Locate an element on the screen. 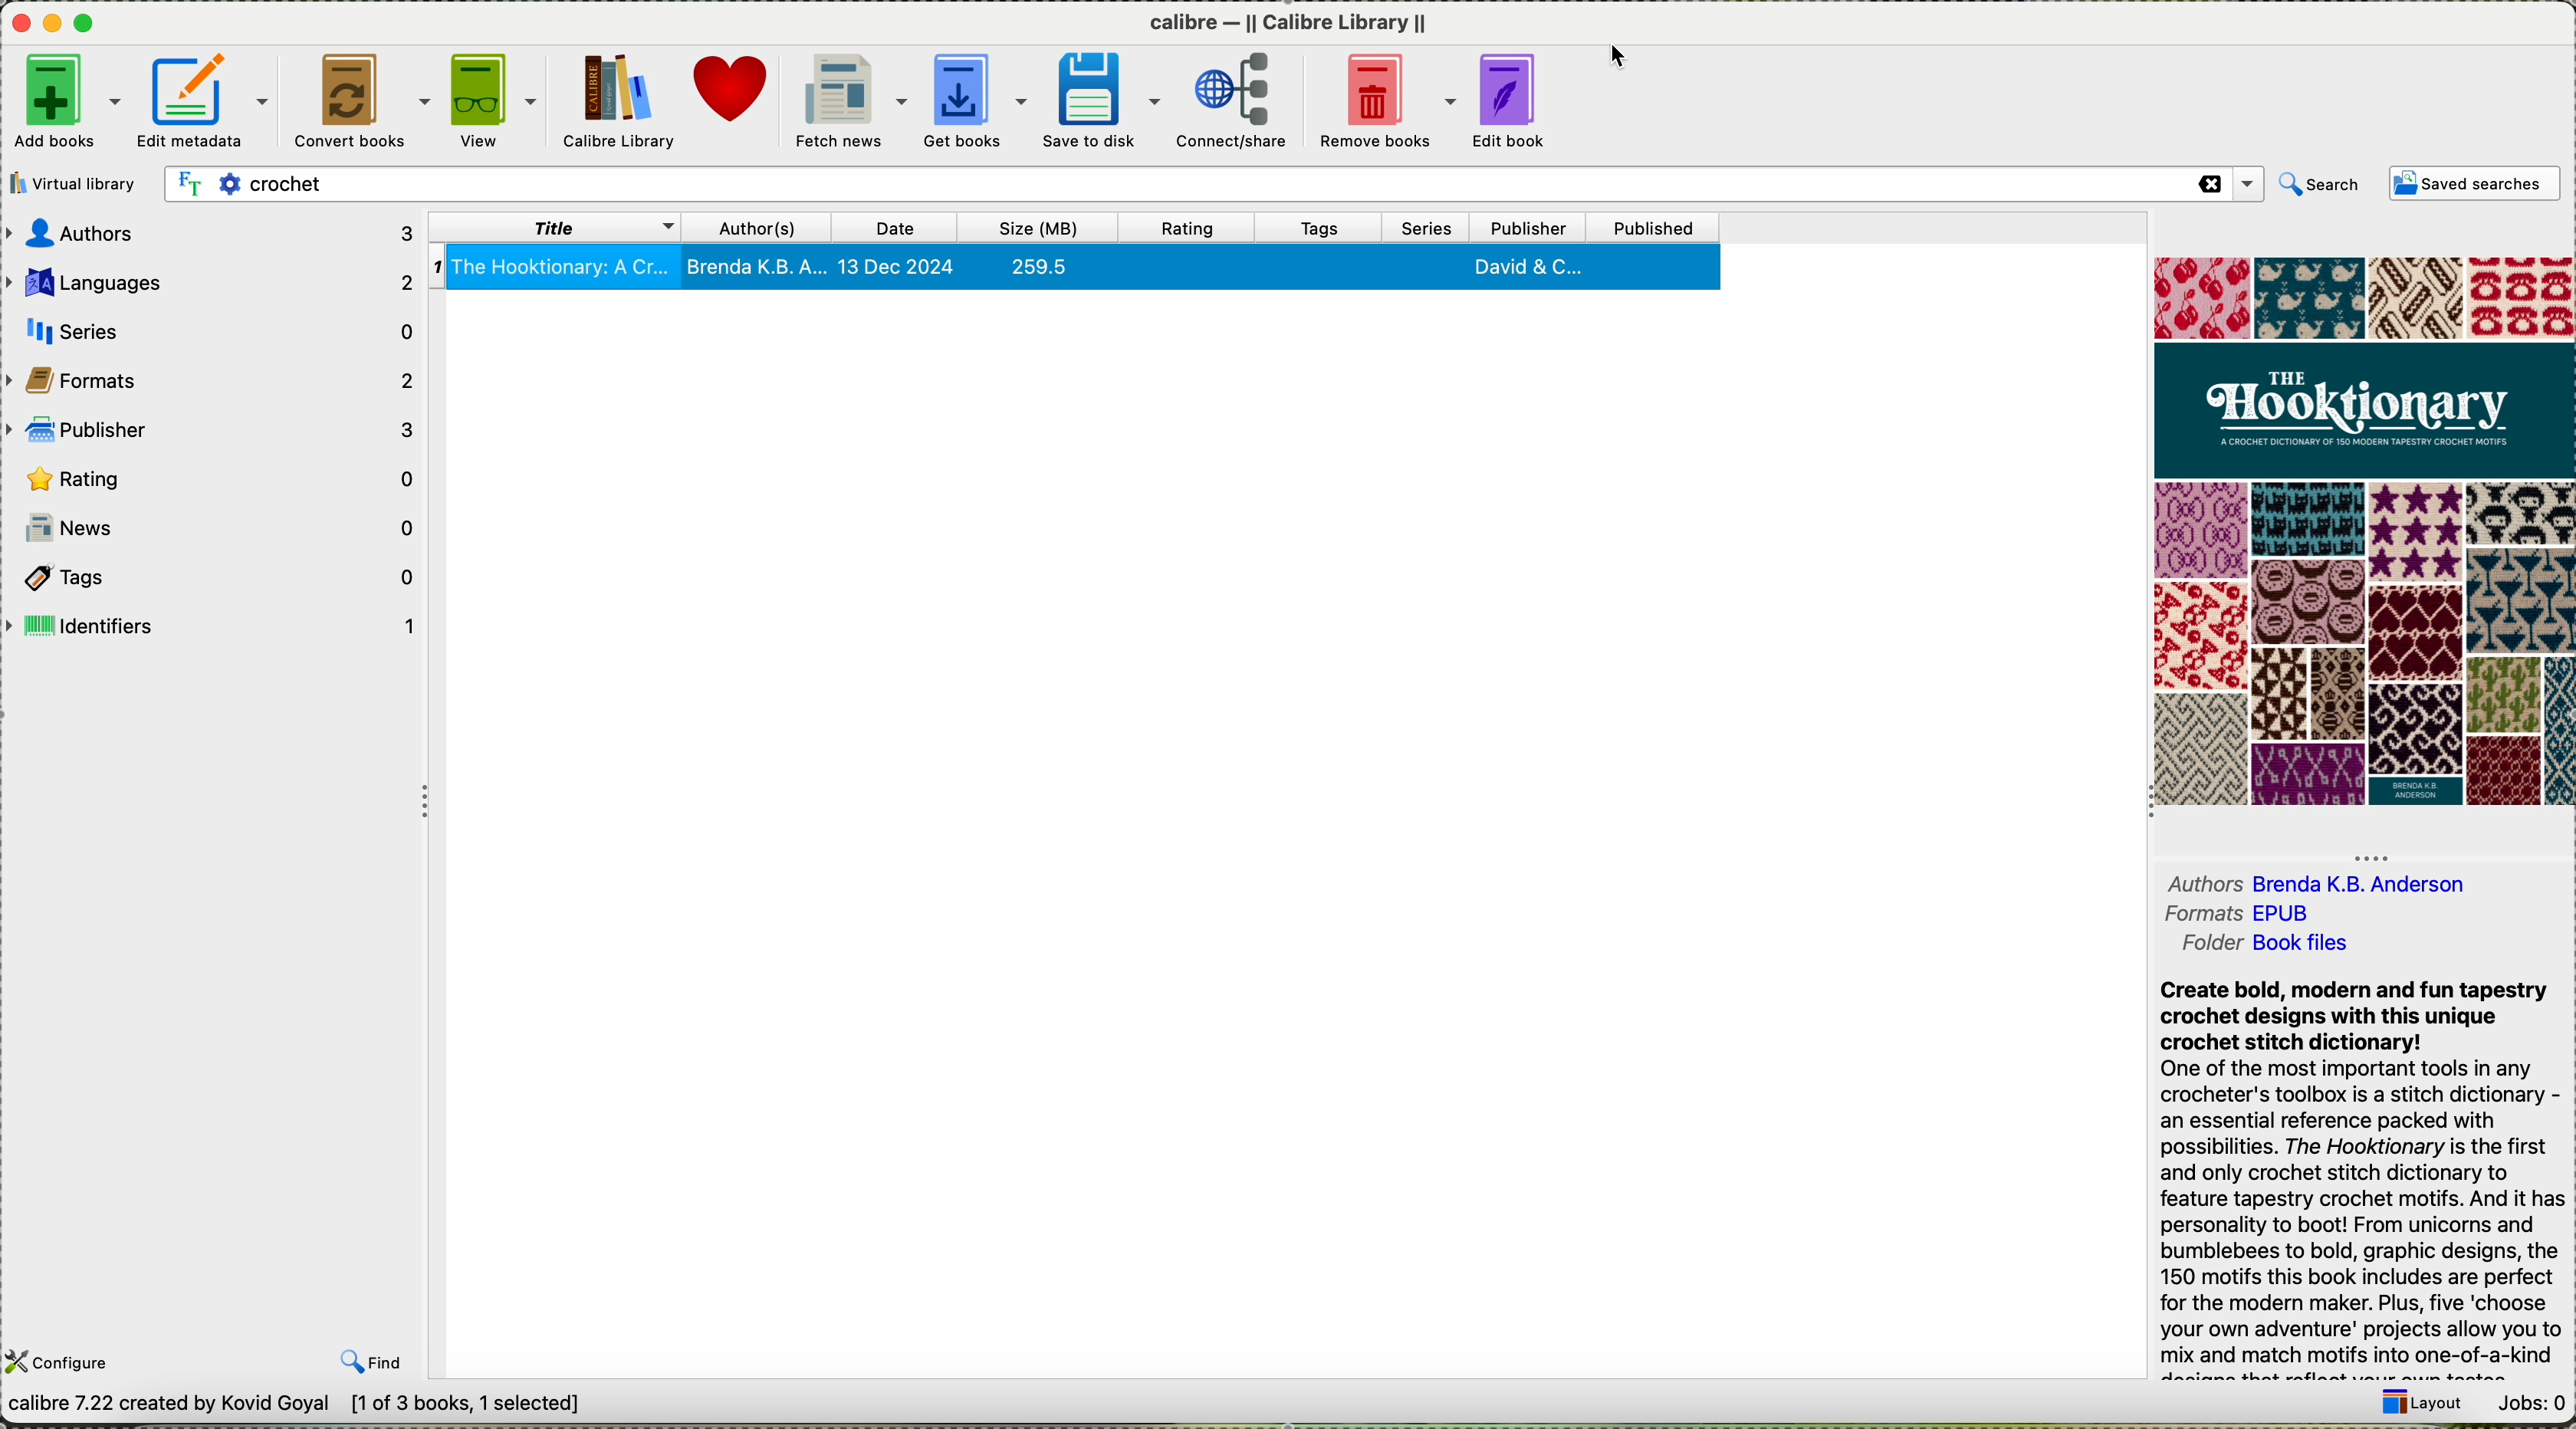 This screenshot has width=2576, height=1429. formats is located at coordinates (214, 381).